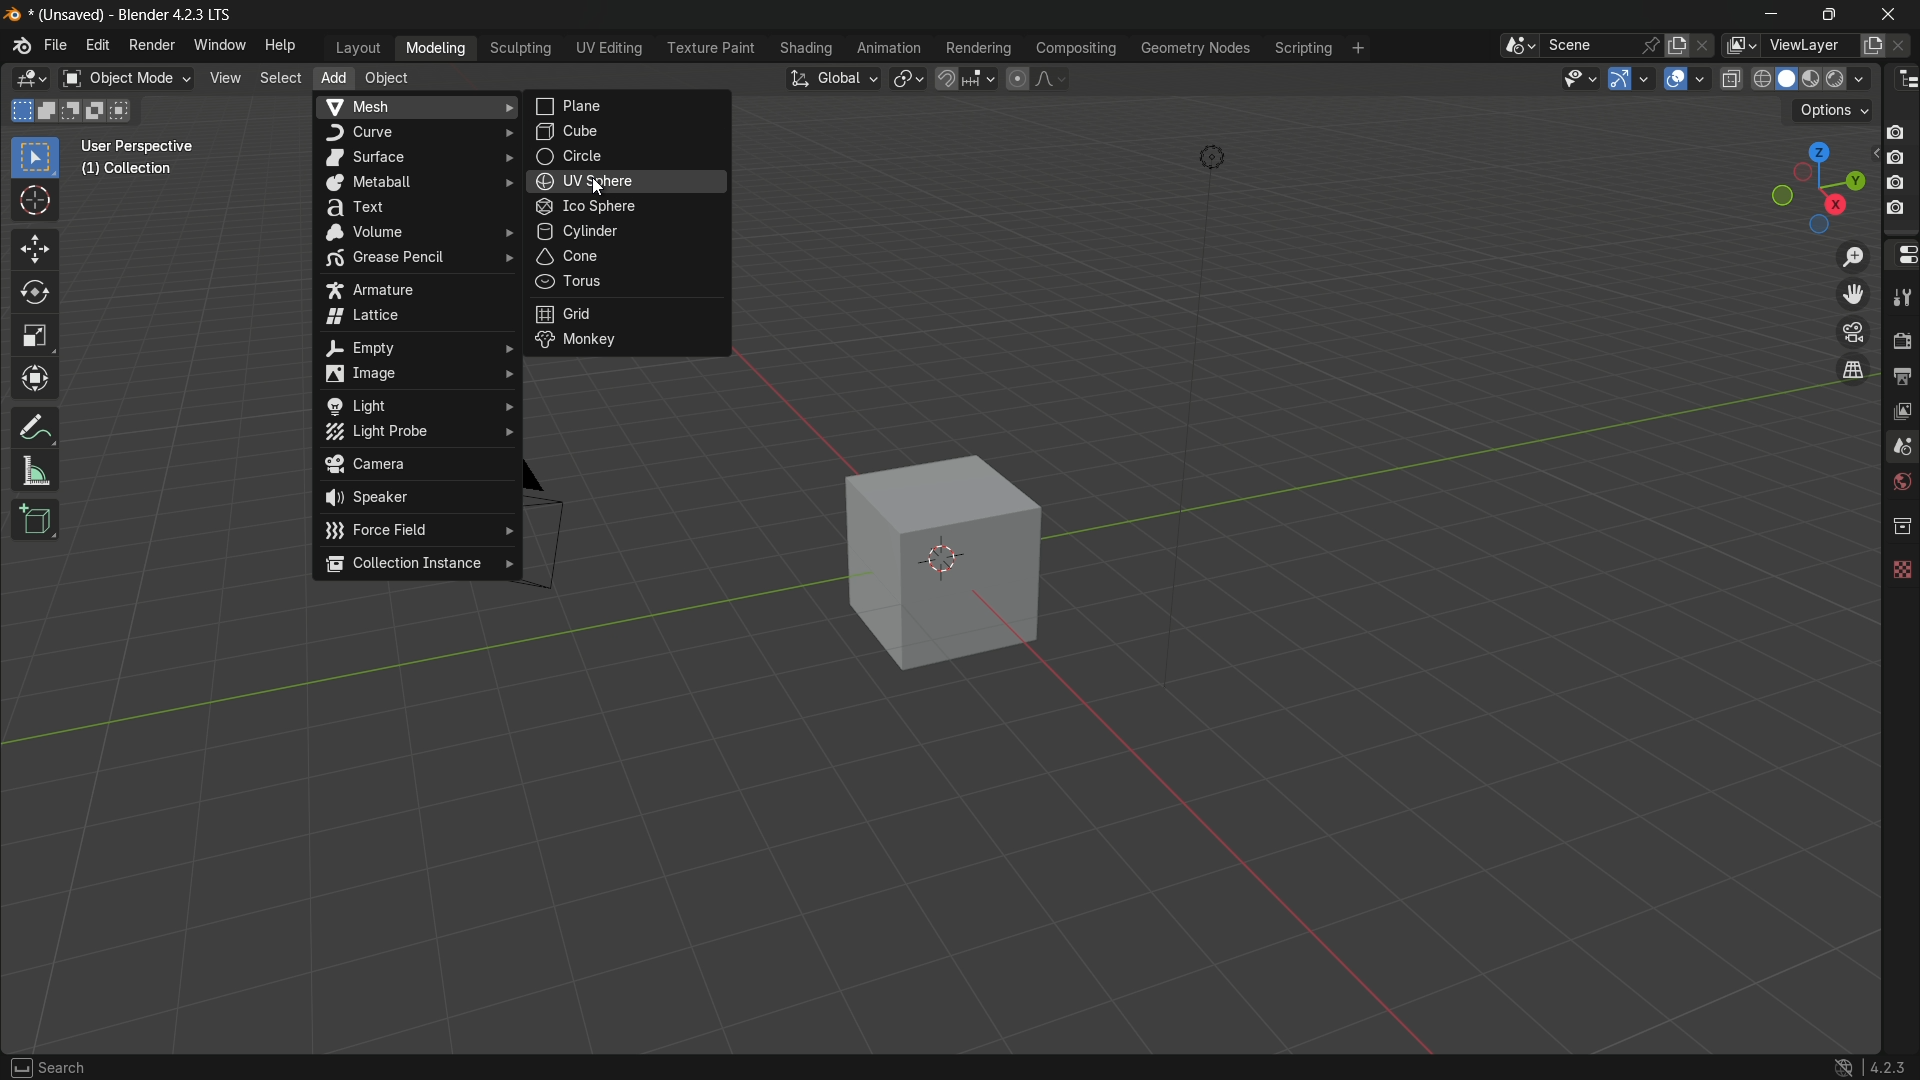  I want to click on new scene, so click(1682, 45).